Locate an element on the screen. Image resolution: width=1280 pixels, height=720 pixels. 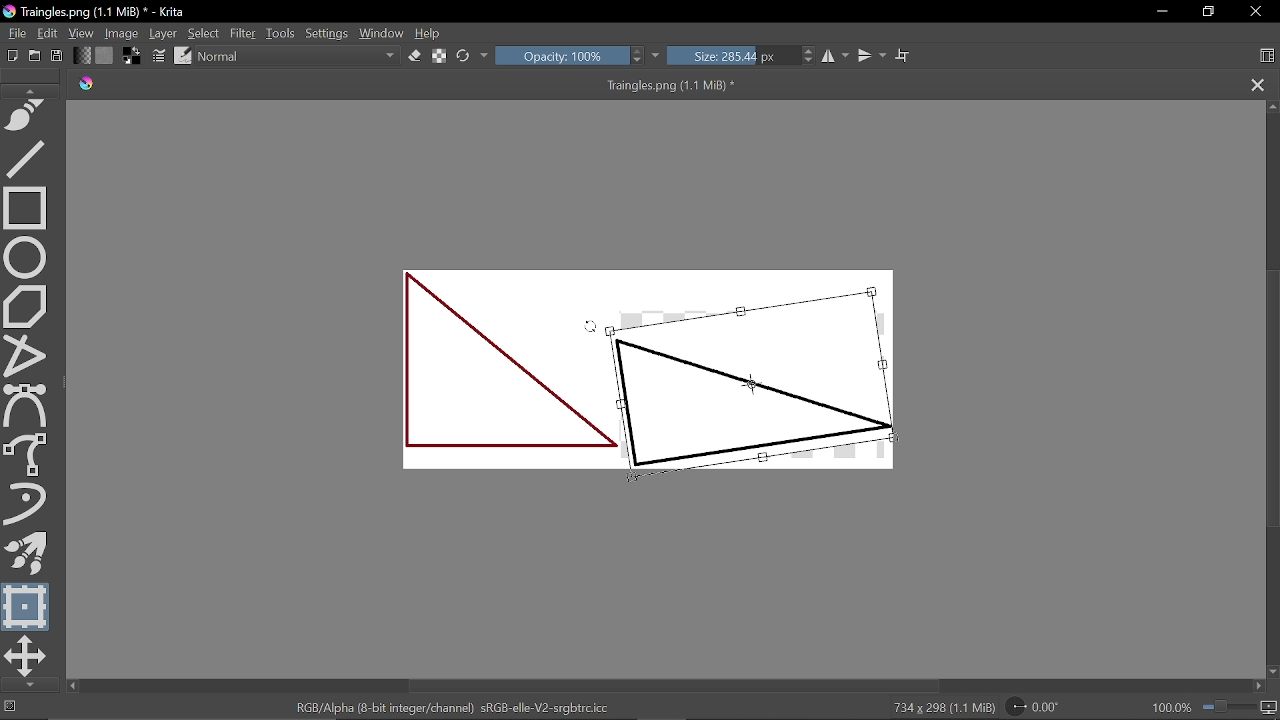
reload original preset is located at coordinates (464, 57).